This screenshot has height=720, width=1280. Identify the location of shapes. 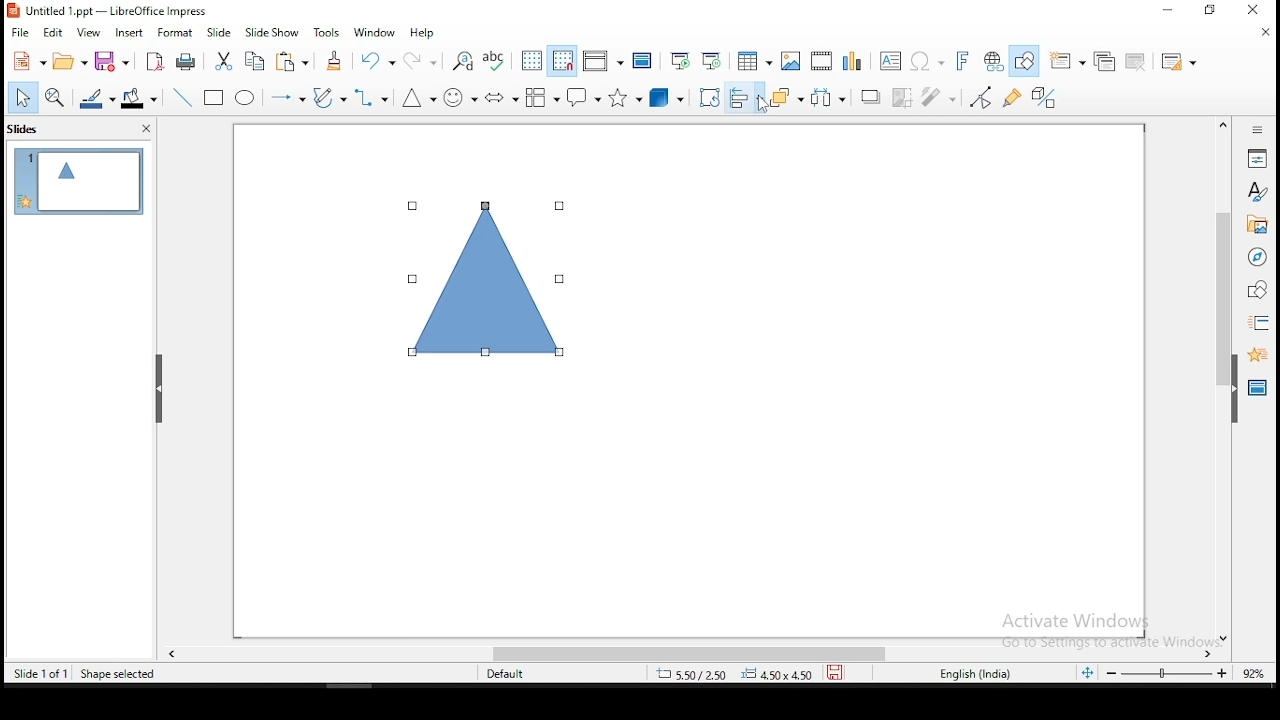
(1258, 291).